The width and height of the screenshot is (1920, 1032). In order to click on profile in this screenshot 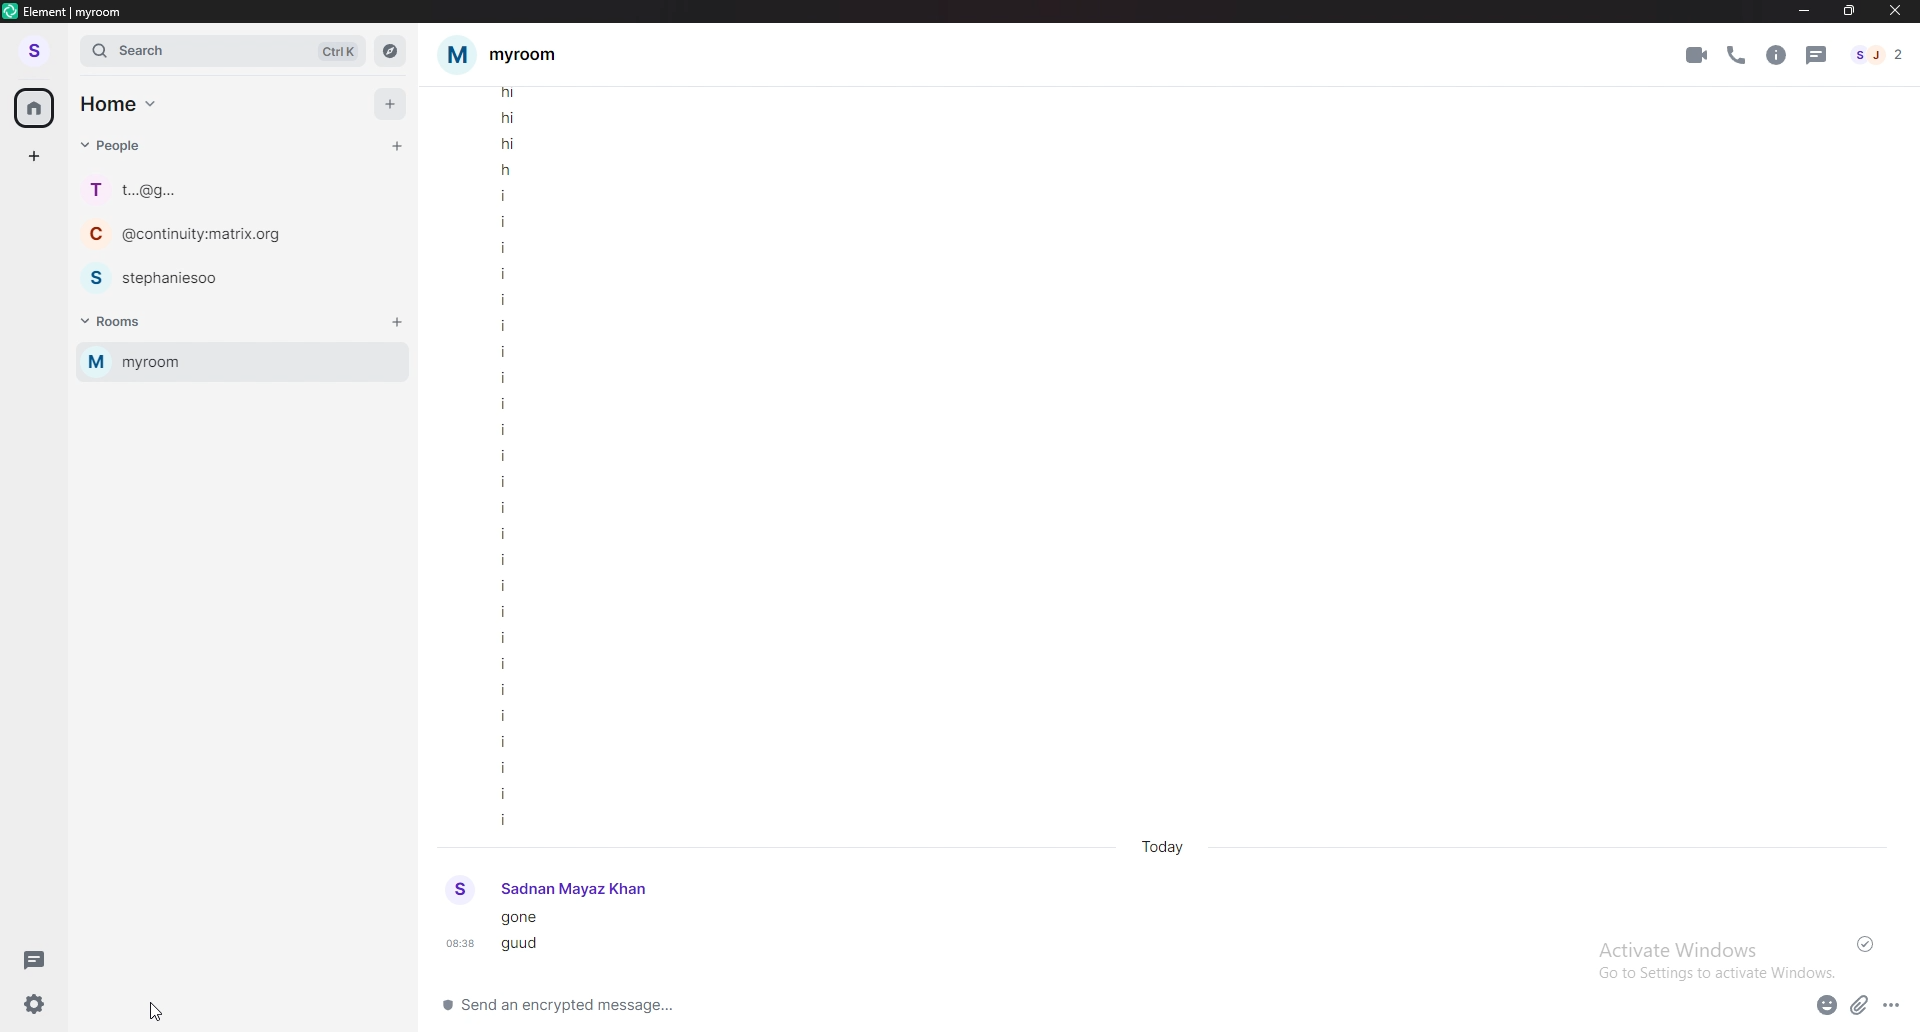, I will do `click(35, 50)`.